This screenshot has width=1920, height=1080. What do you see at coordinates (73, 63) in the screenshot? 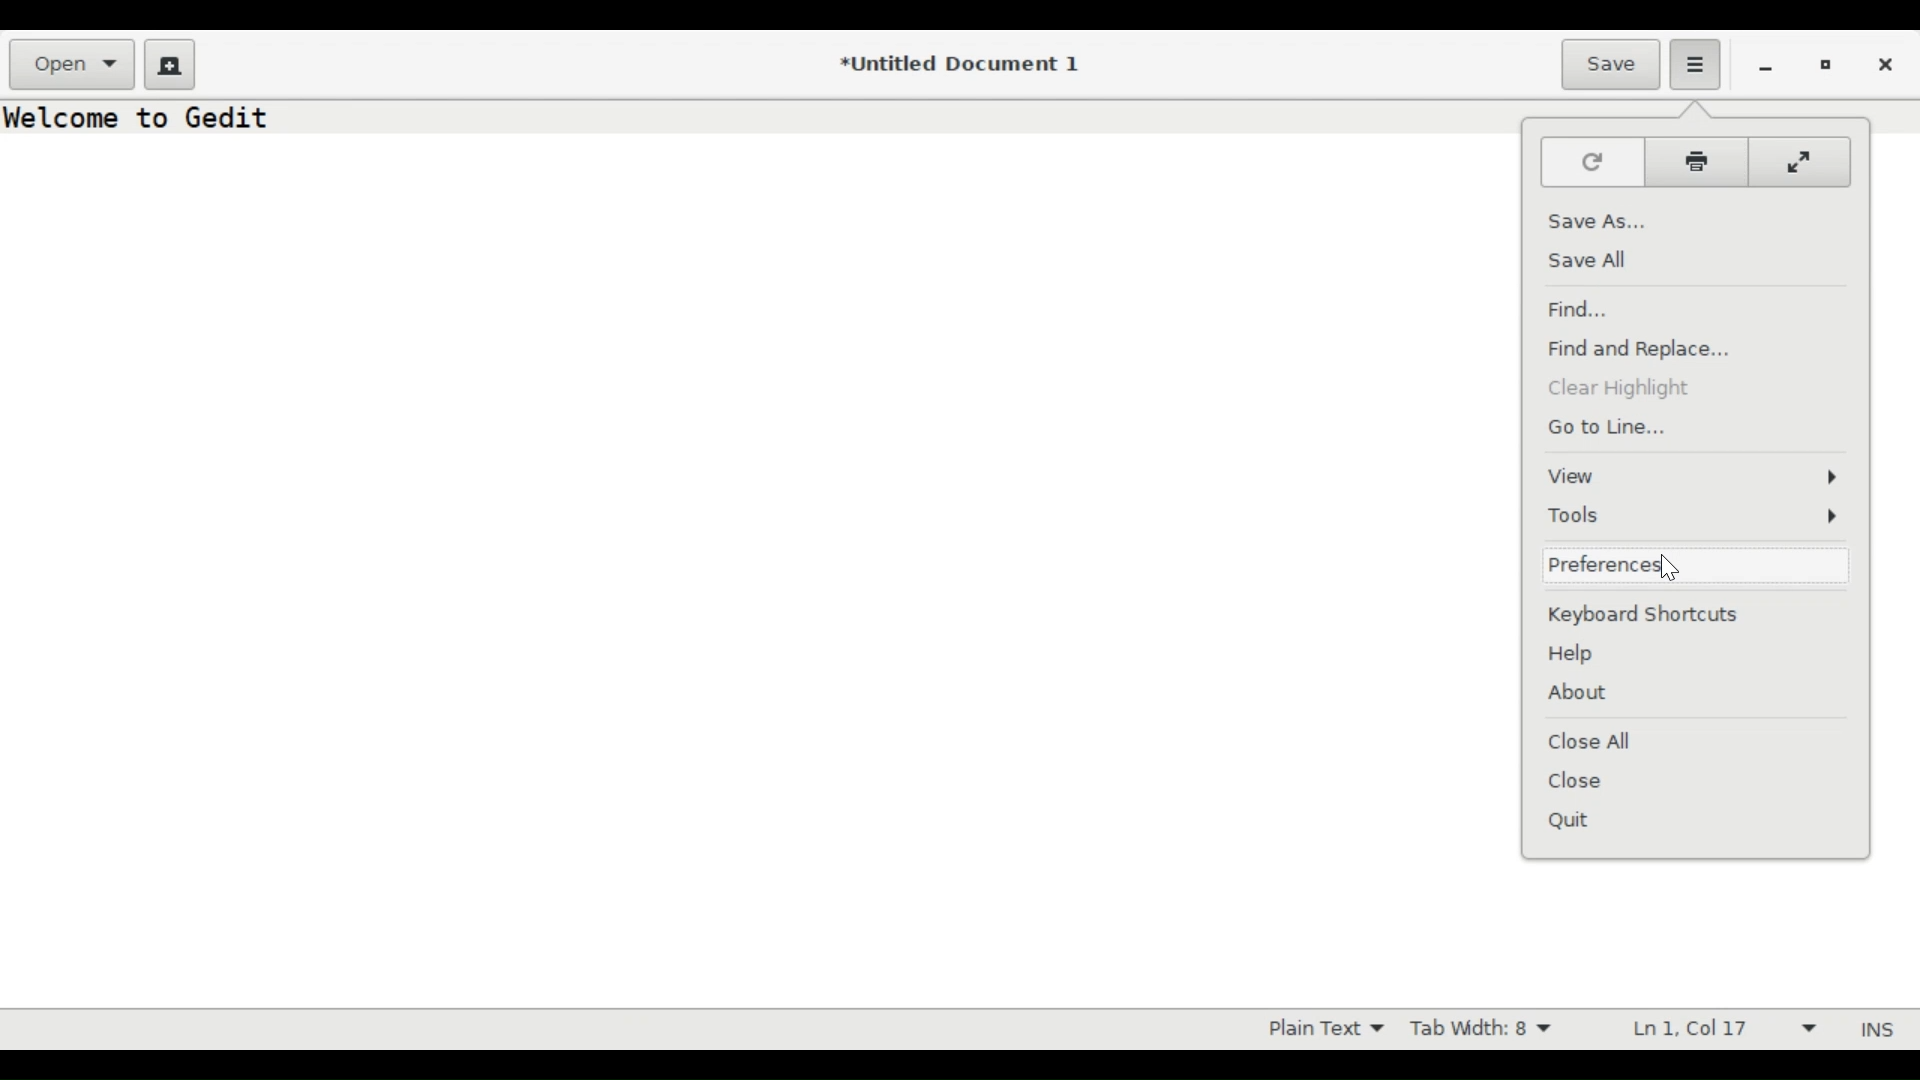
I see `Open` at bounding box center [73, 63].